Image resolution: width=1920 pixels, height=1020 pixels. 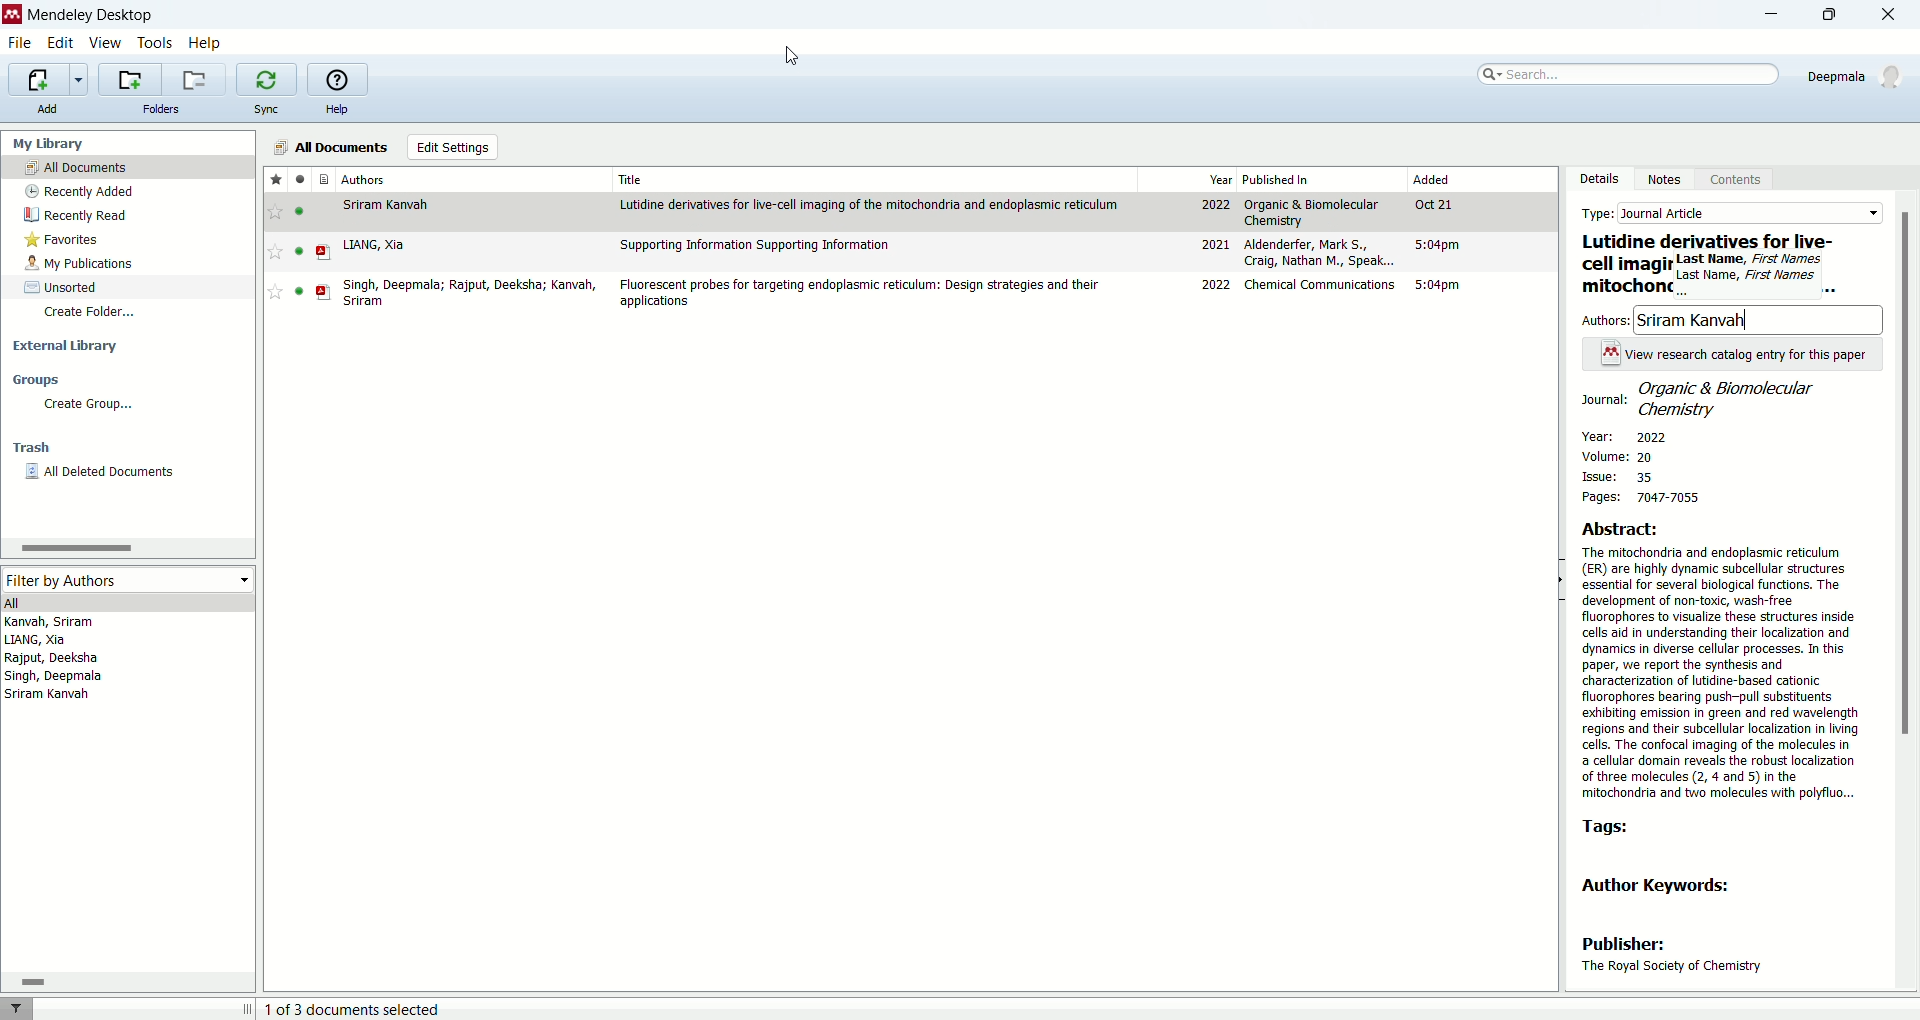 What do you see at coordinates (88, 406) in the screenshot?
I see `create group` at bounding box center [88, 406].